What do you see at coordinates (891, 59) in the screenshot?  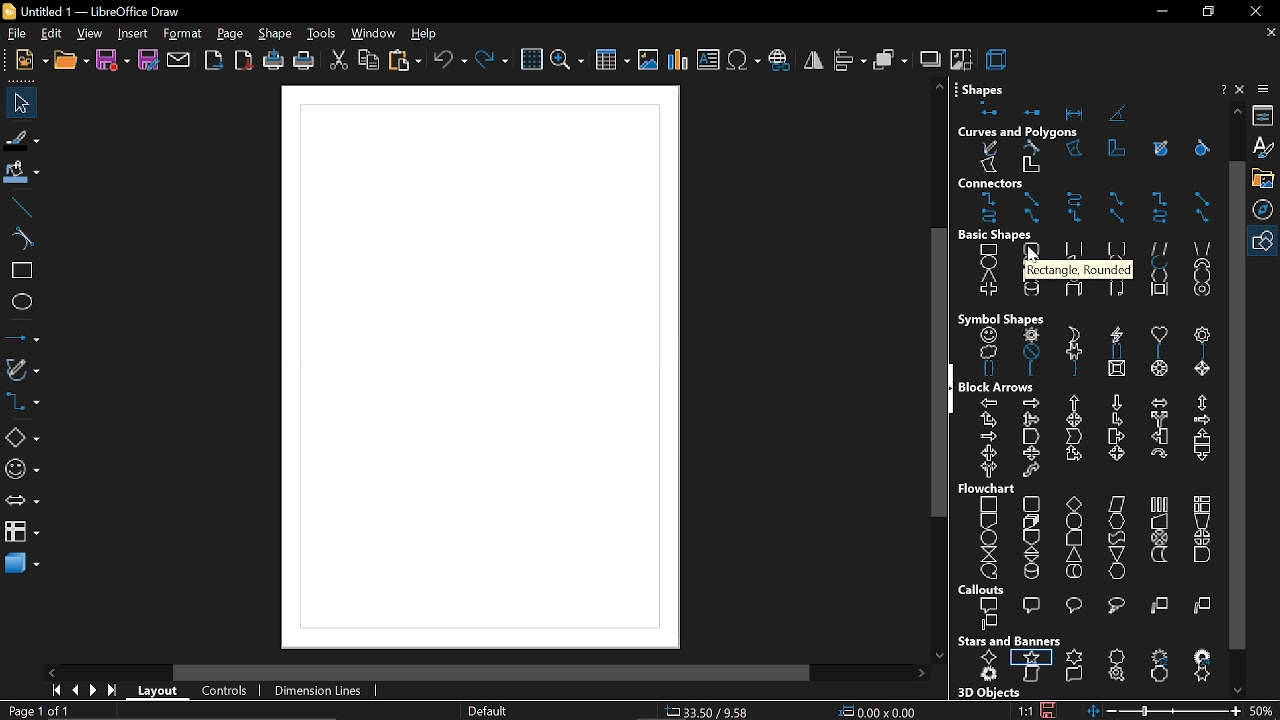 I see `arrange` at bounding box center [891, 59].